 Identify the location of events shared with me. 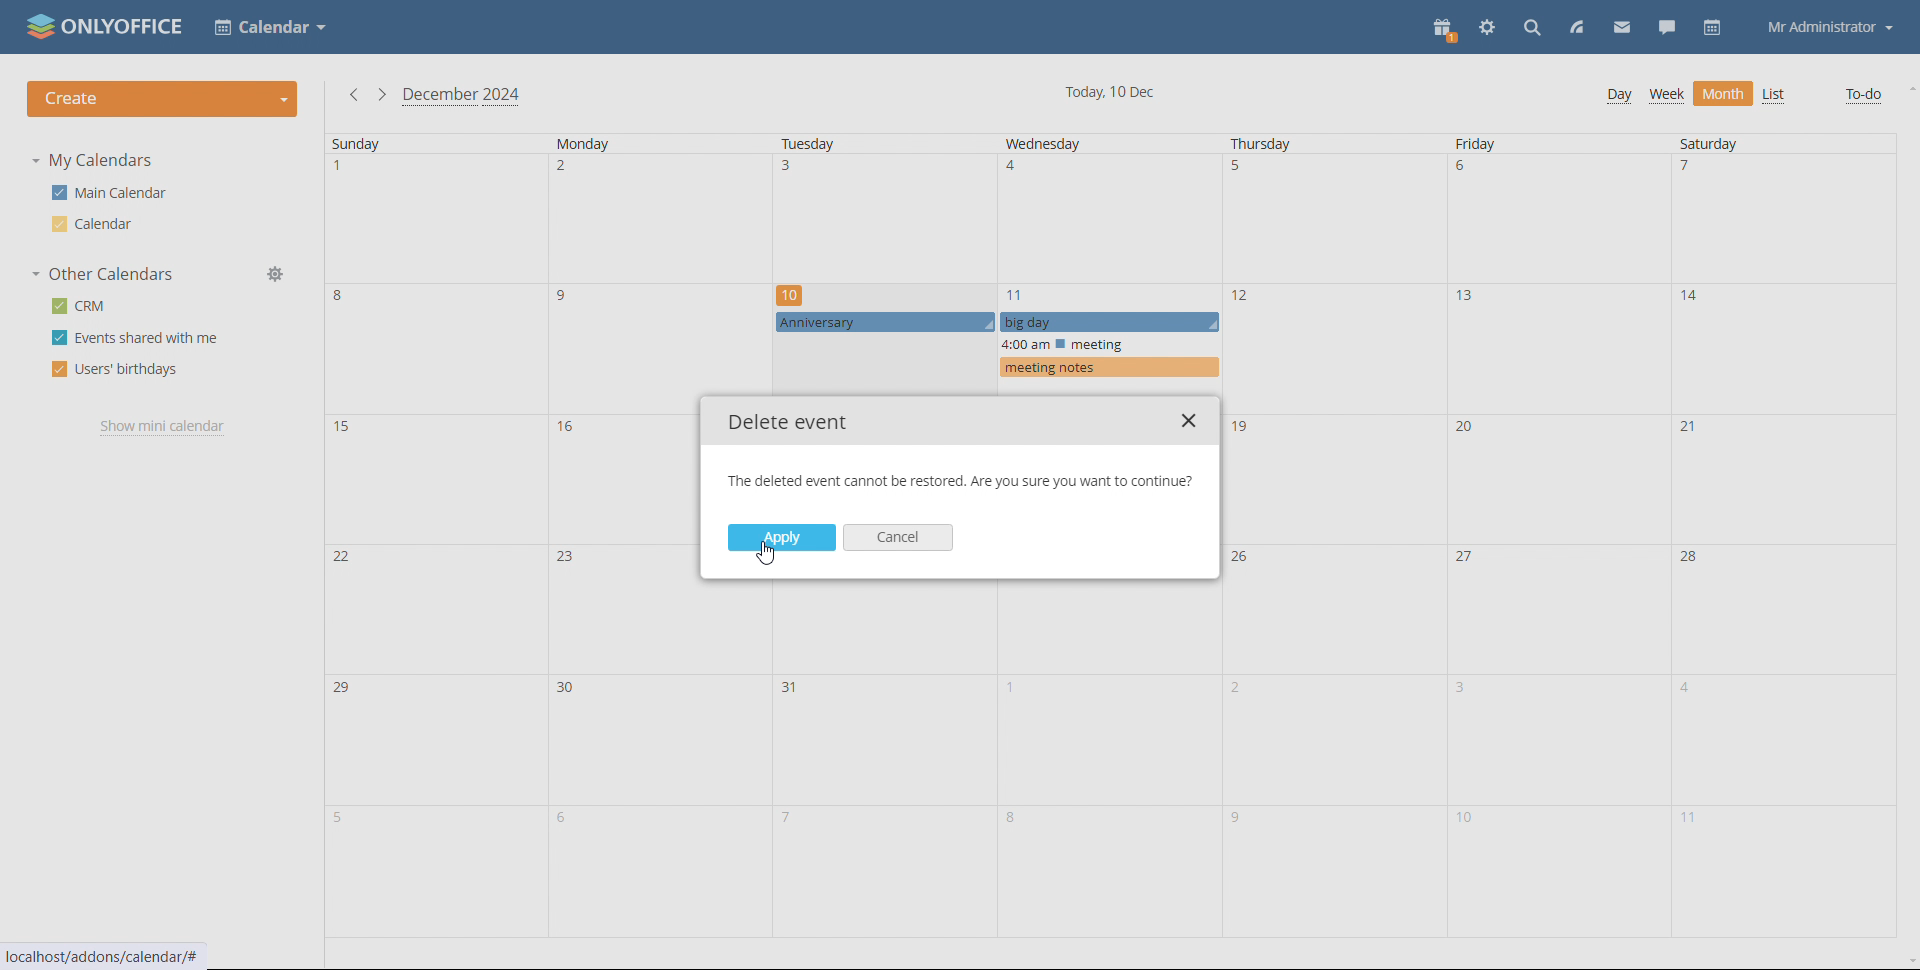
(137, 338).